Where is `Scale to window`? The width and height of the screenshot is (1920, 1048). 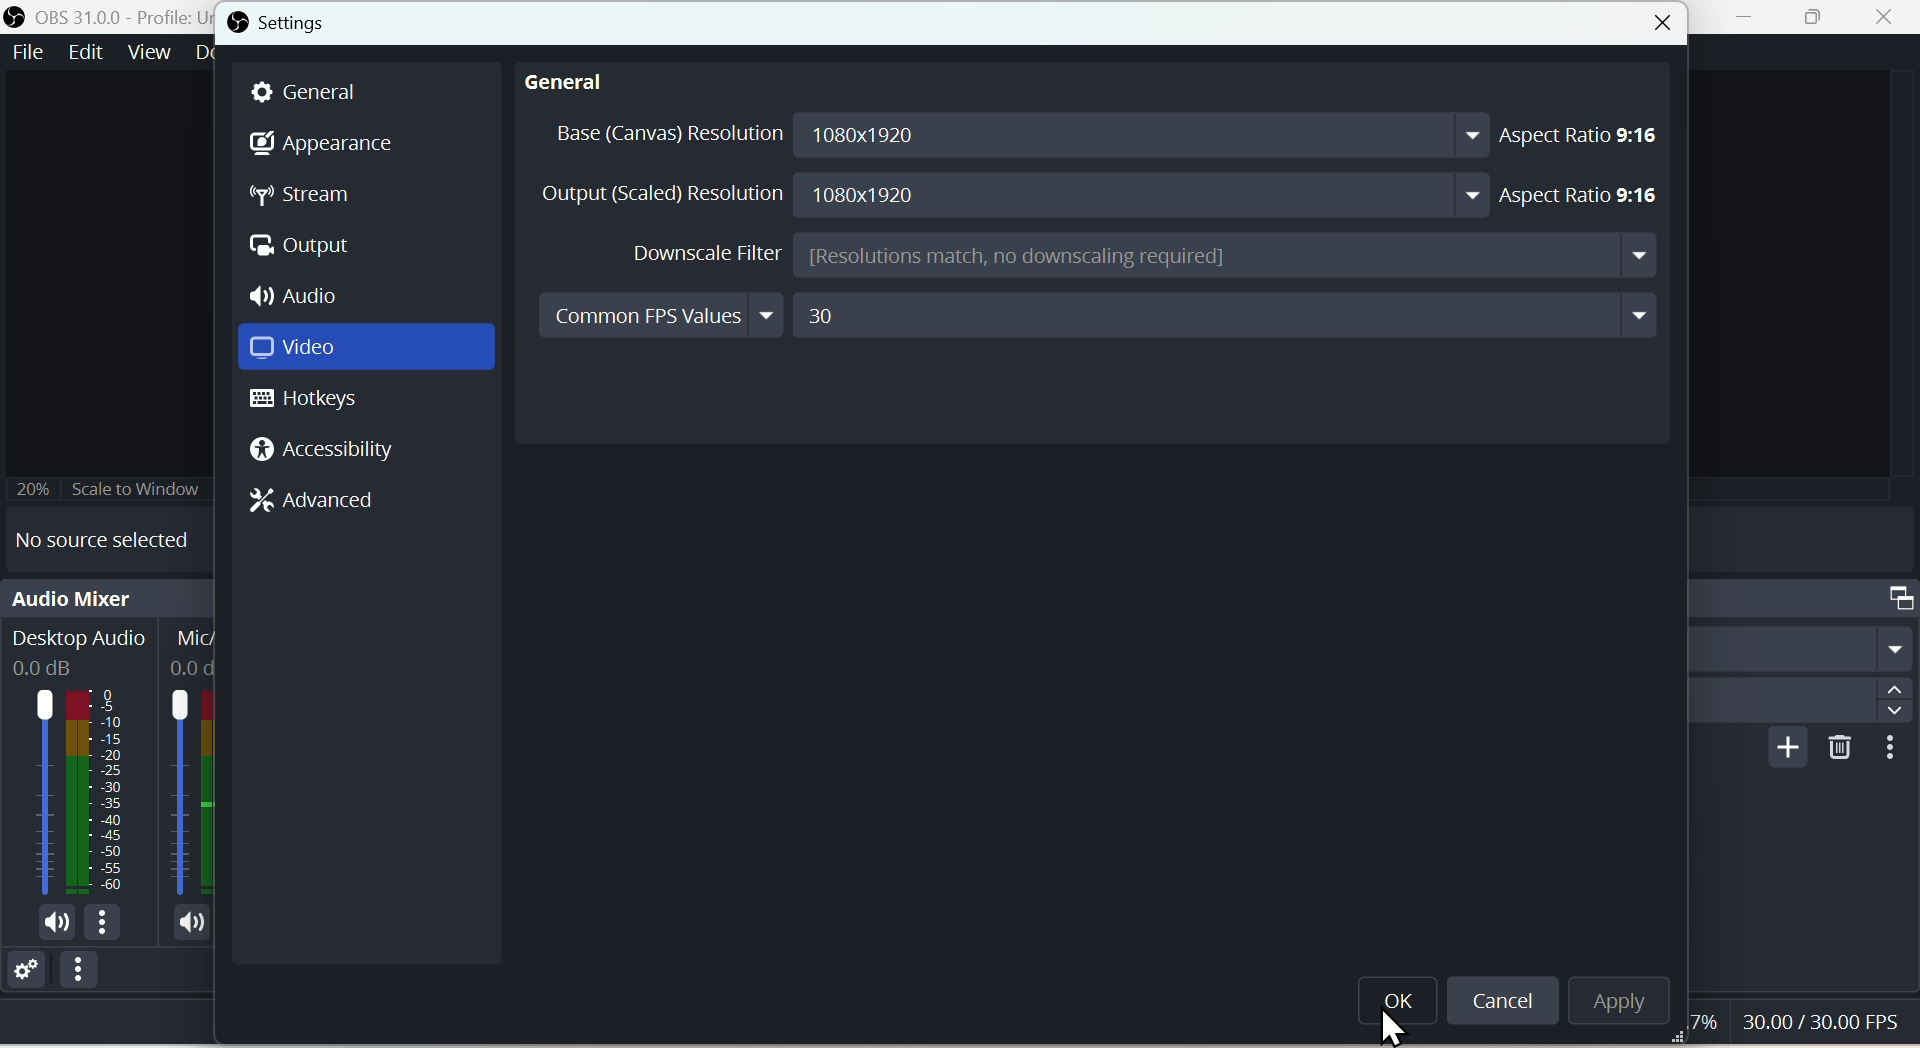 Scale to window is located at coordinates (114, 487).